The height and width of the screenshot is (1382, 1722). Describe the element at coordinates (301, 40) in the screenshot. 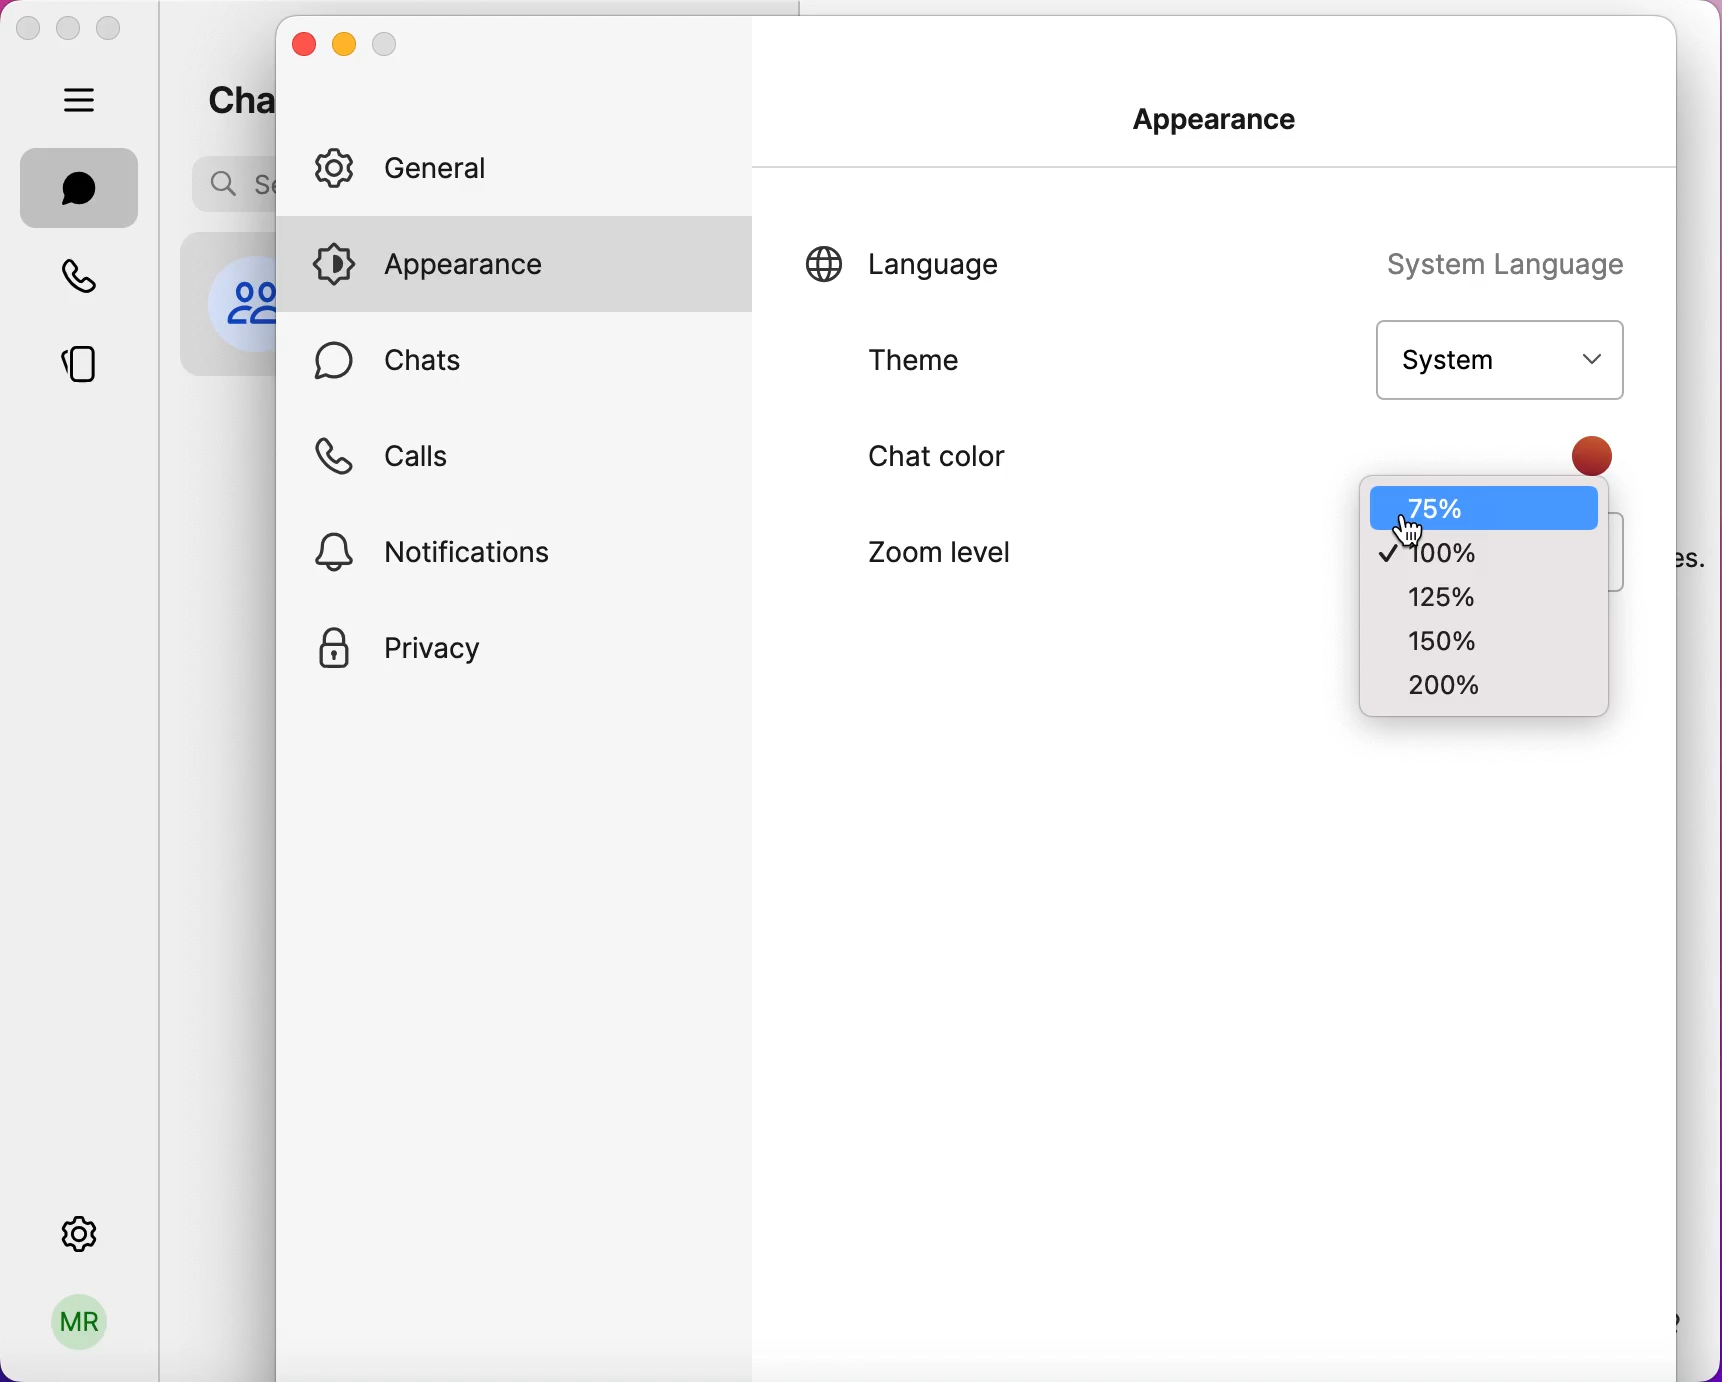

I see `close` at that location.